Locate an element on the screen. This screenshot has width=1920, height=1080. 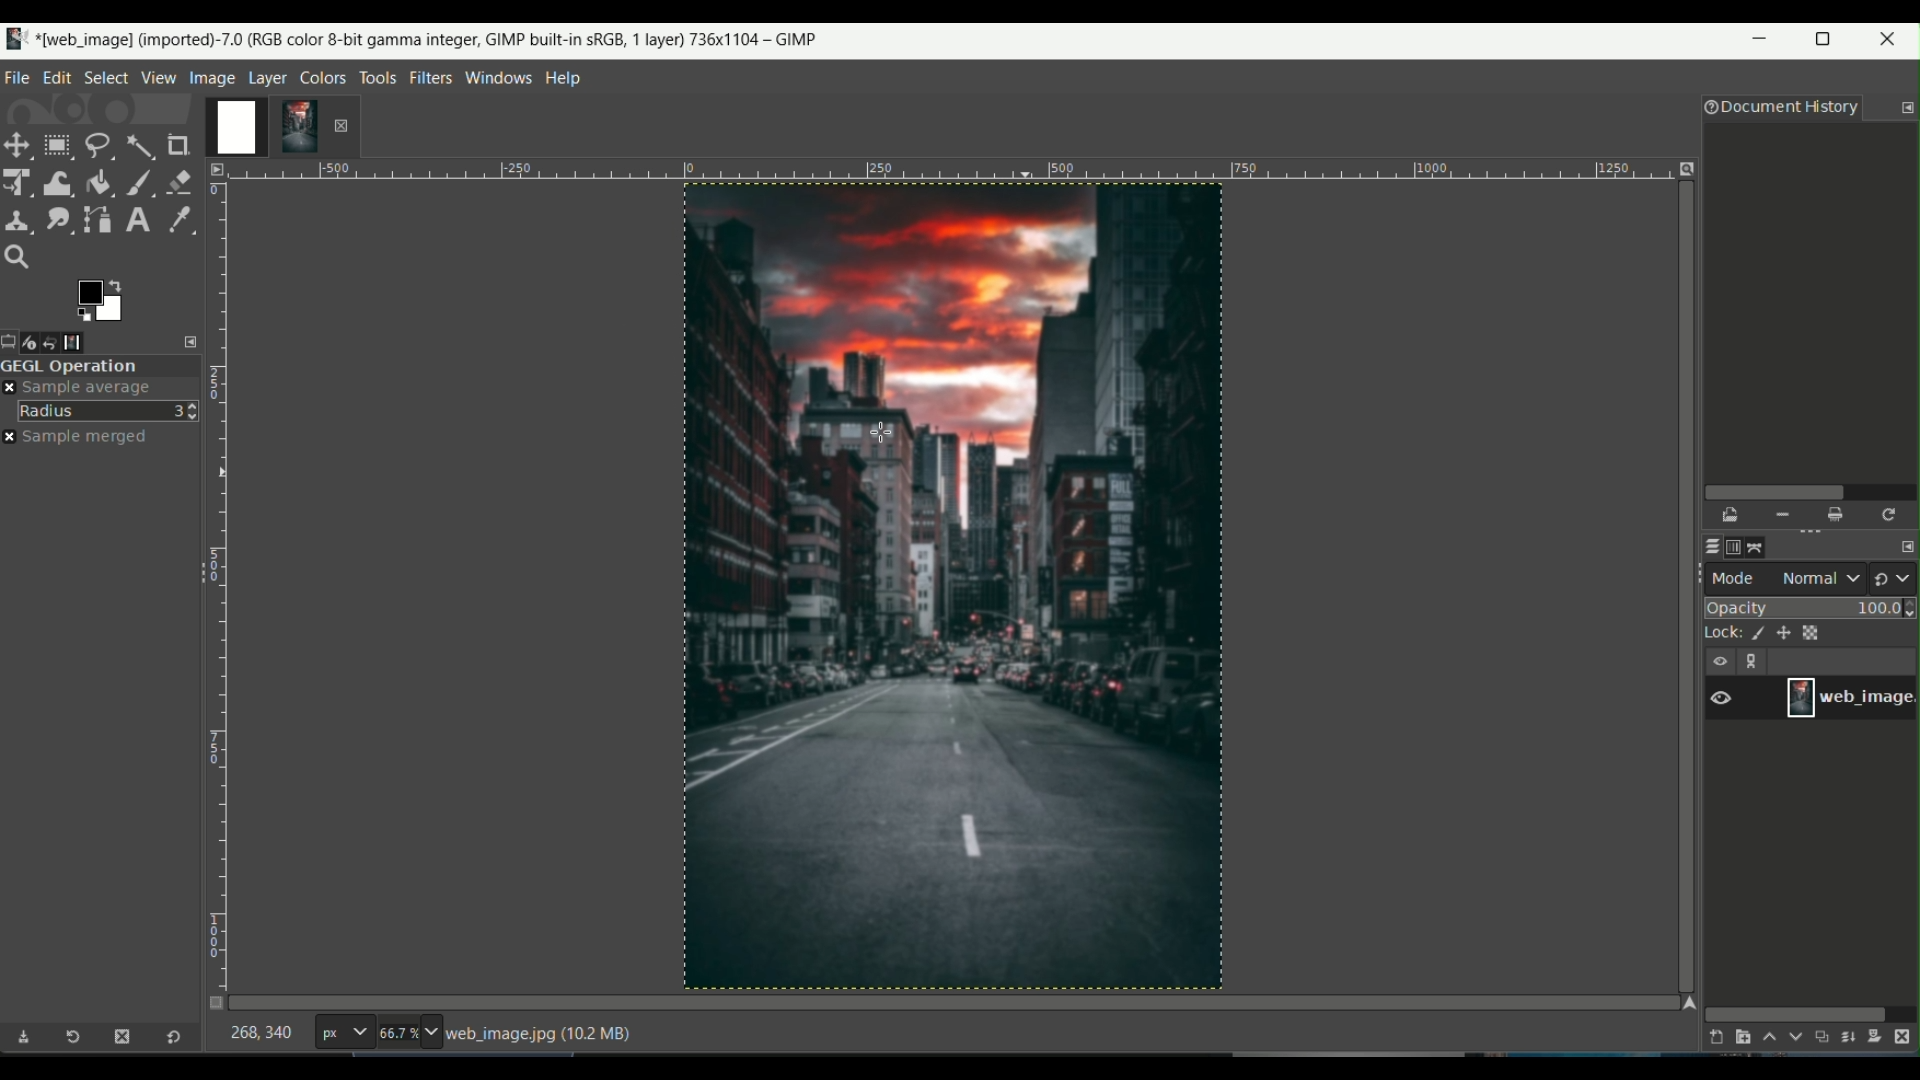
clear the entire document history is located at coordinates (1837, 515).